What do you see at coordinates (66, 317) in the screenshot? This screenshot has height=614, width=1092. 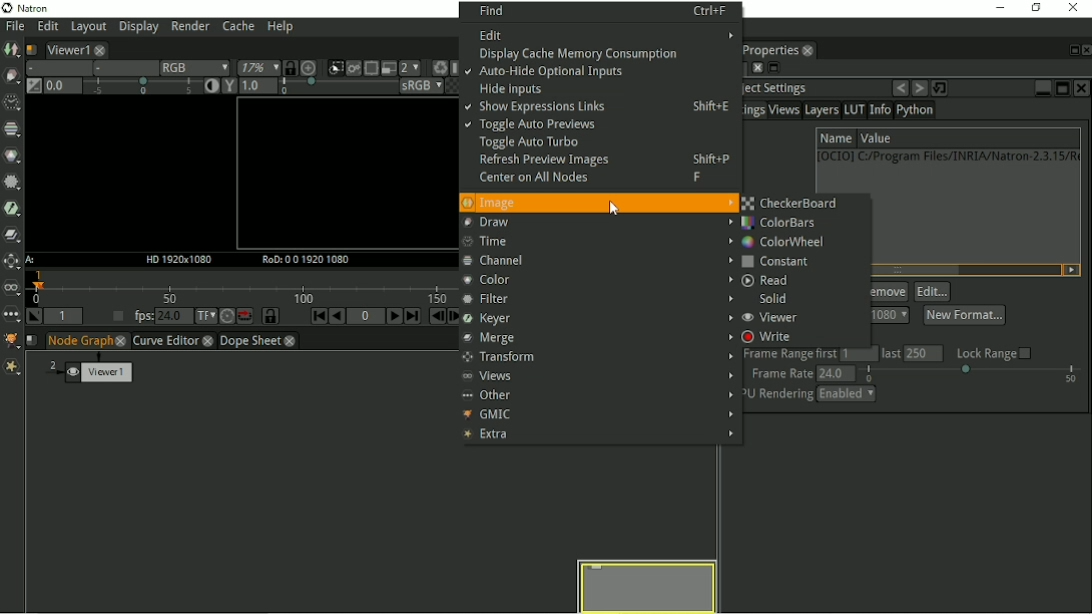 I see `Playback in point` at bounding box center [66, 317].